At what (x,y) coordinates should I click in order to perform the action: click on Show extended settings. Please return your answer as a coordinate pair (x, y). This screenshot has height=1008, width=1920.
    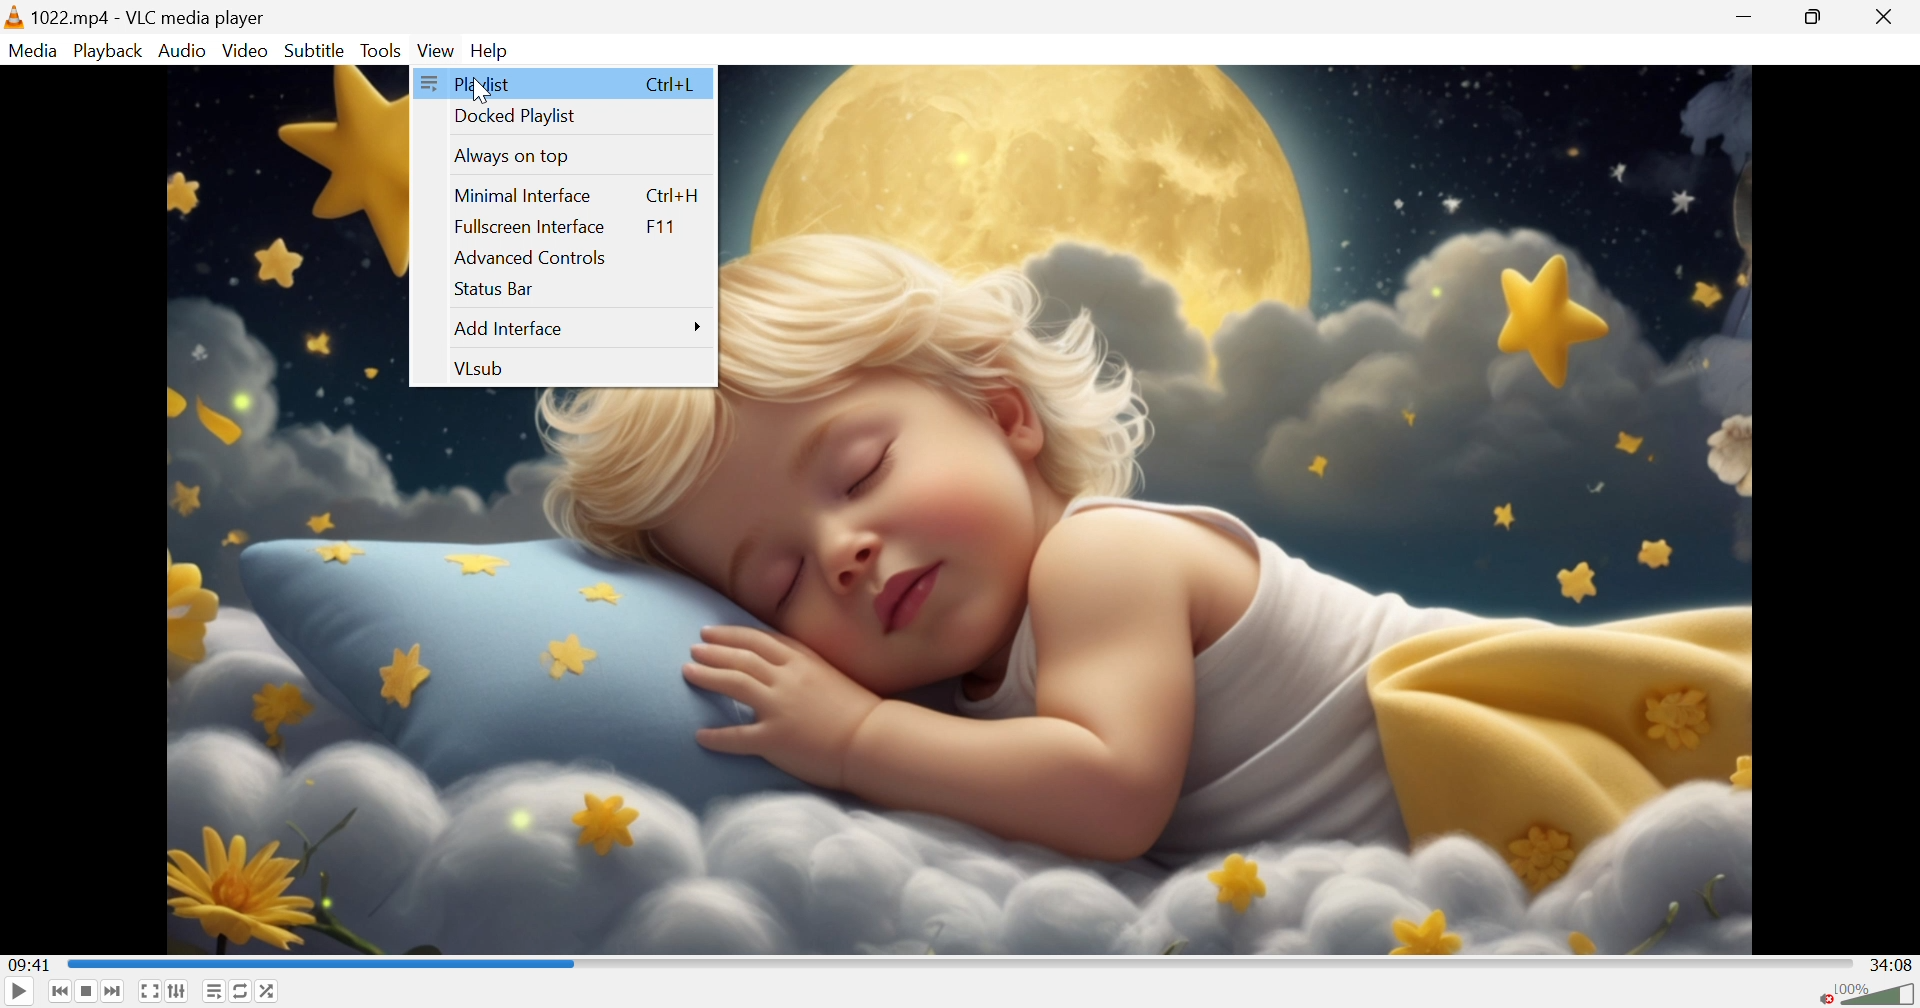
    Looking at the image, I should click on (181, 991).